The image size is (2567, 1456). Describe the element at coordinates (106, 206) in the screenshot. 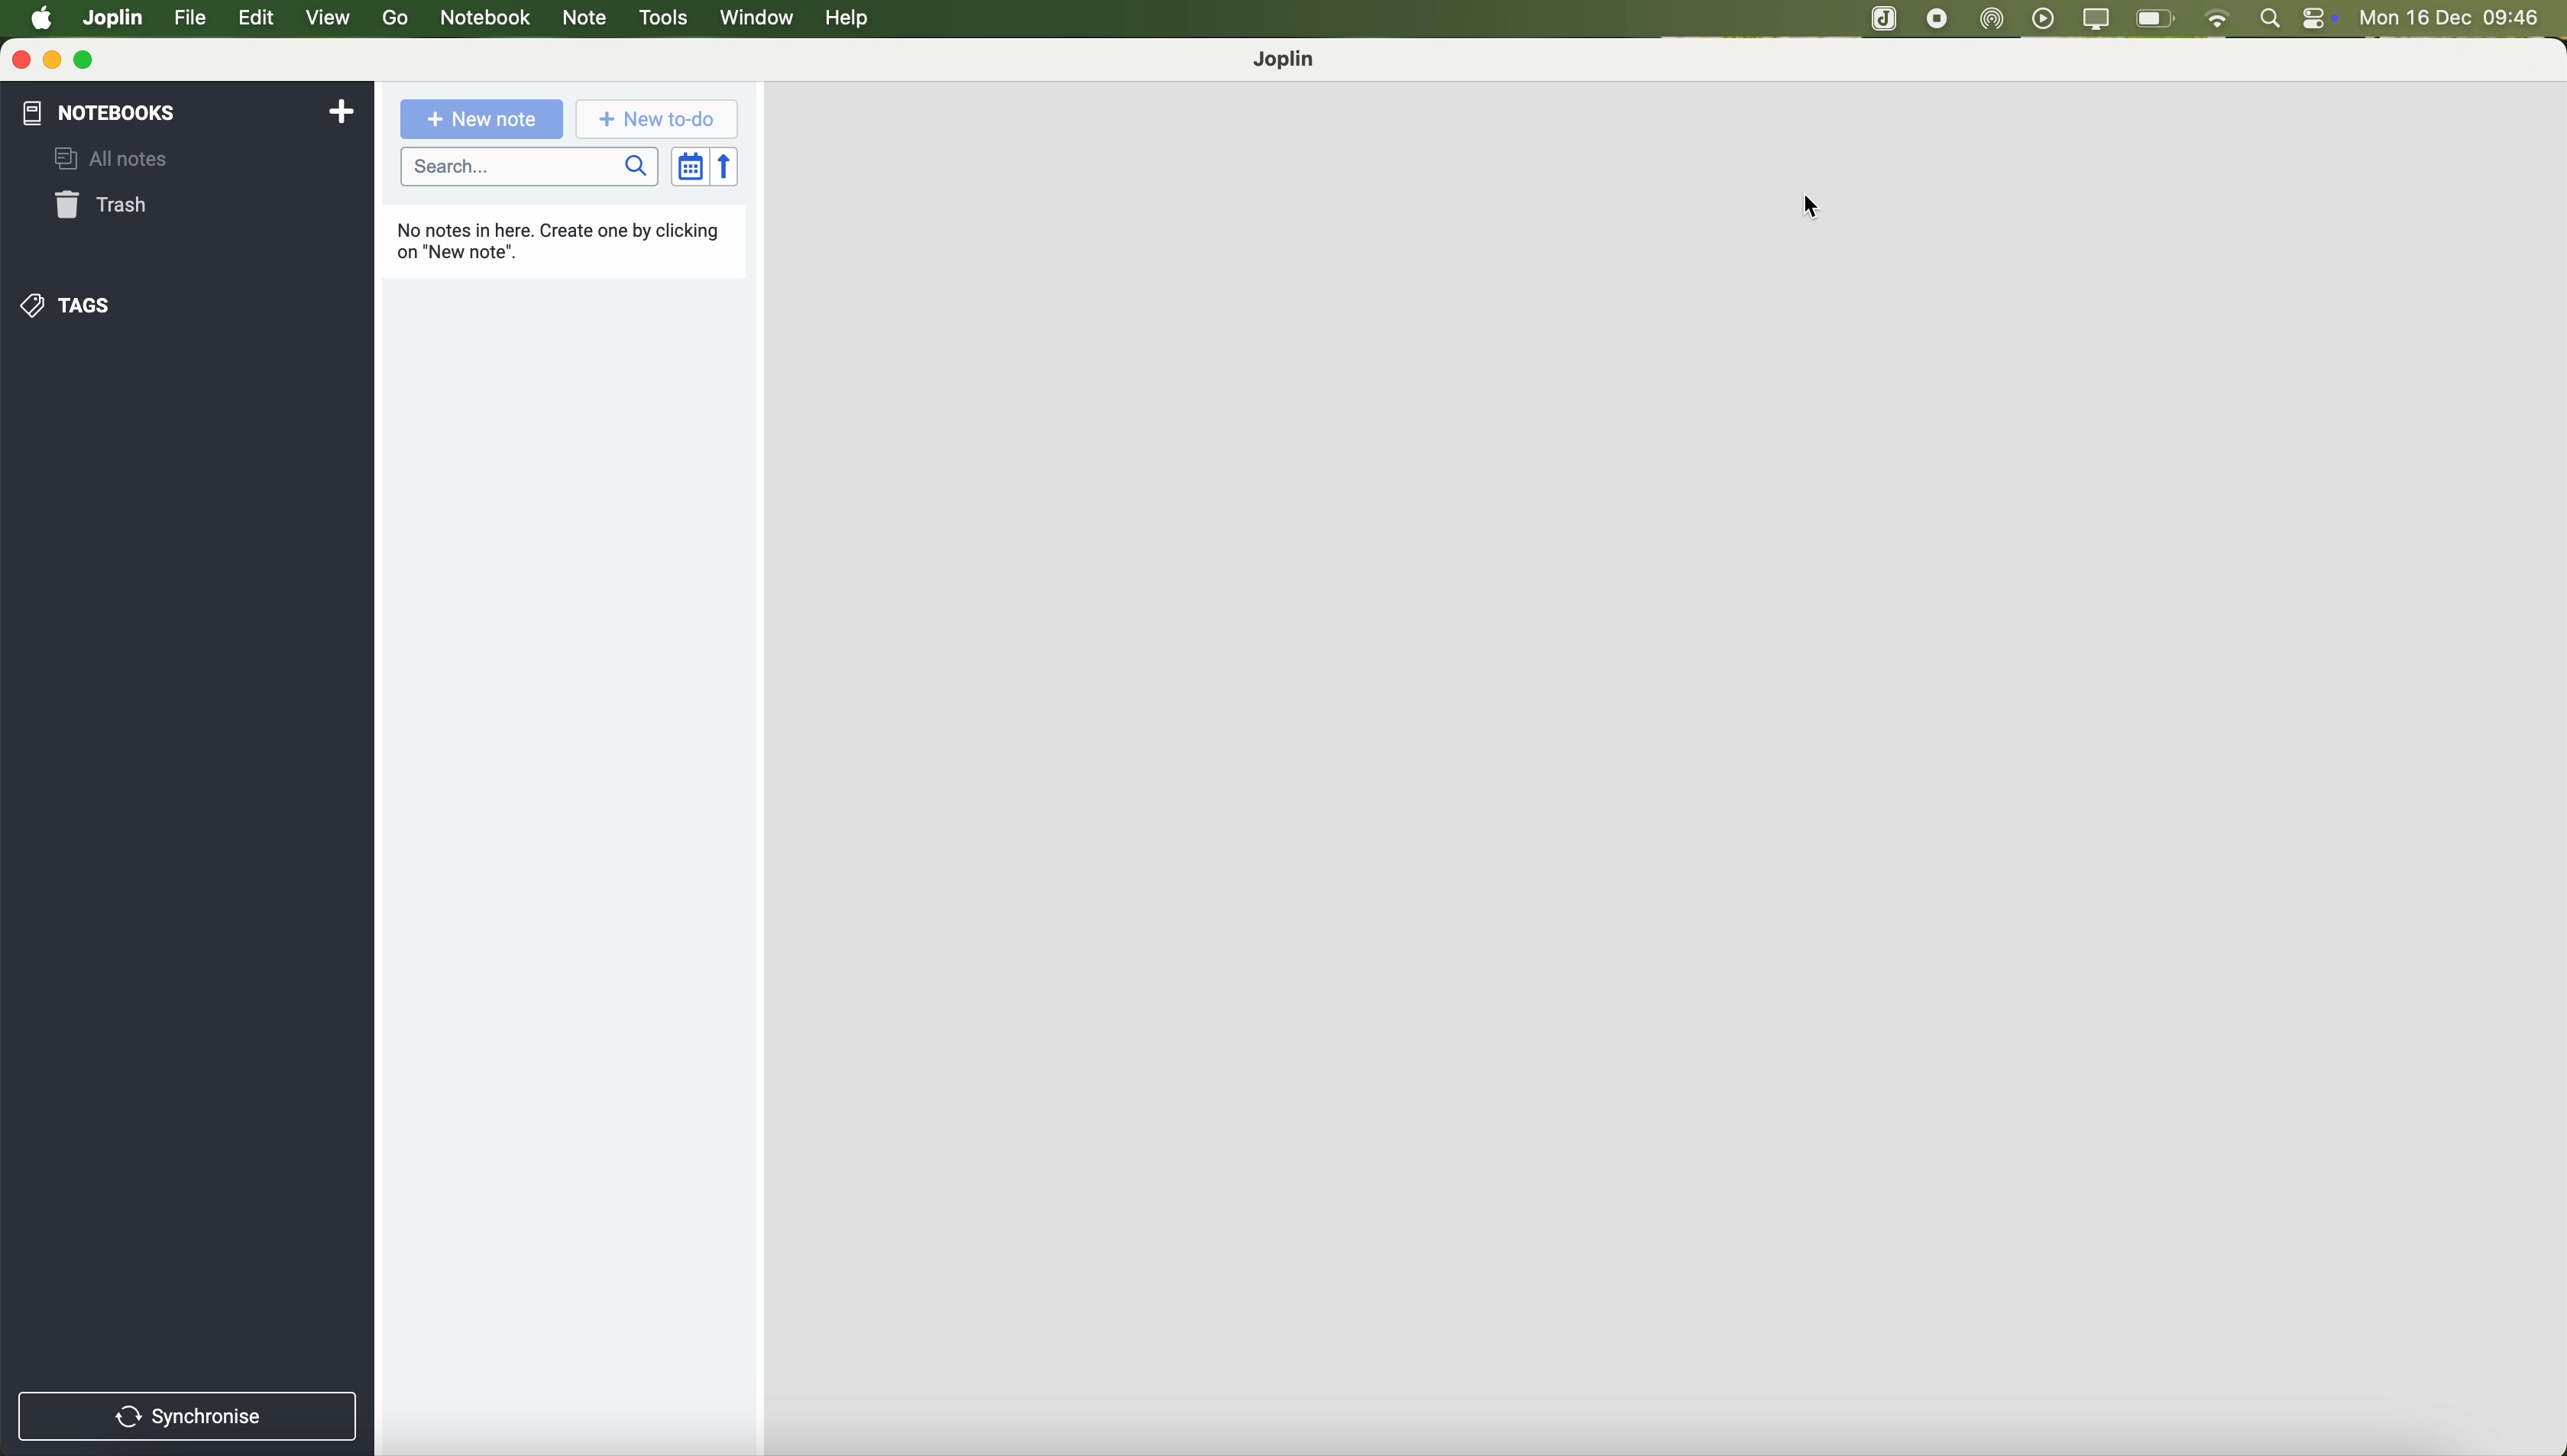

I see `trash` at that location.